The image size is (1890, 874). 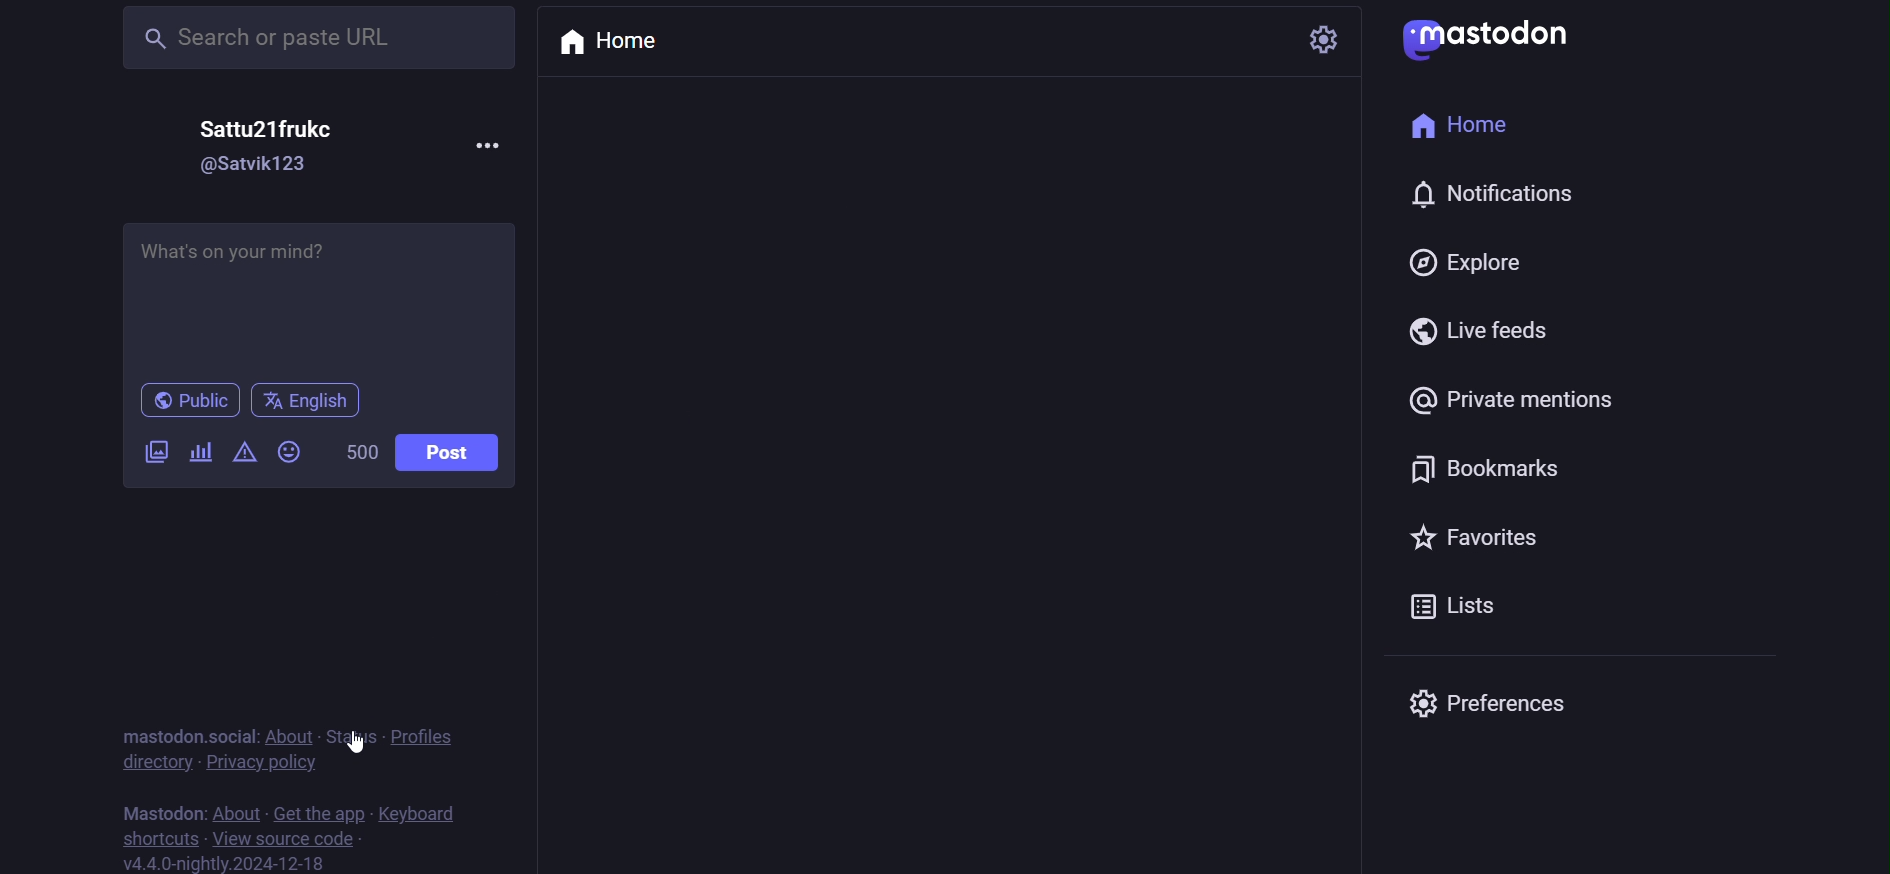 What do you see at coordinates (156, 764) in the screenshot?
I see `directory` at bounding box center [156, 764].